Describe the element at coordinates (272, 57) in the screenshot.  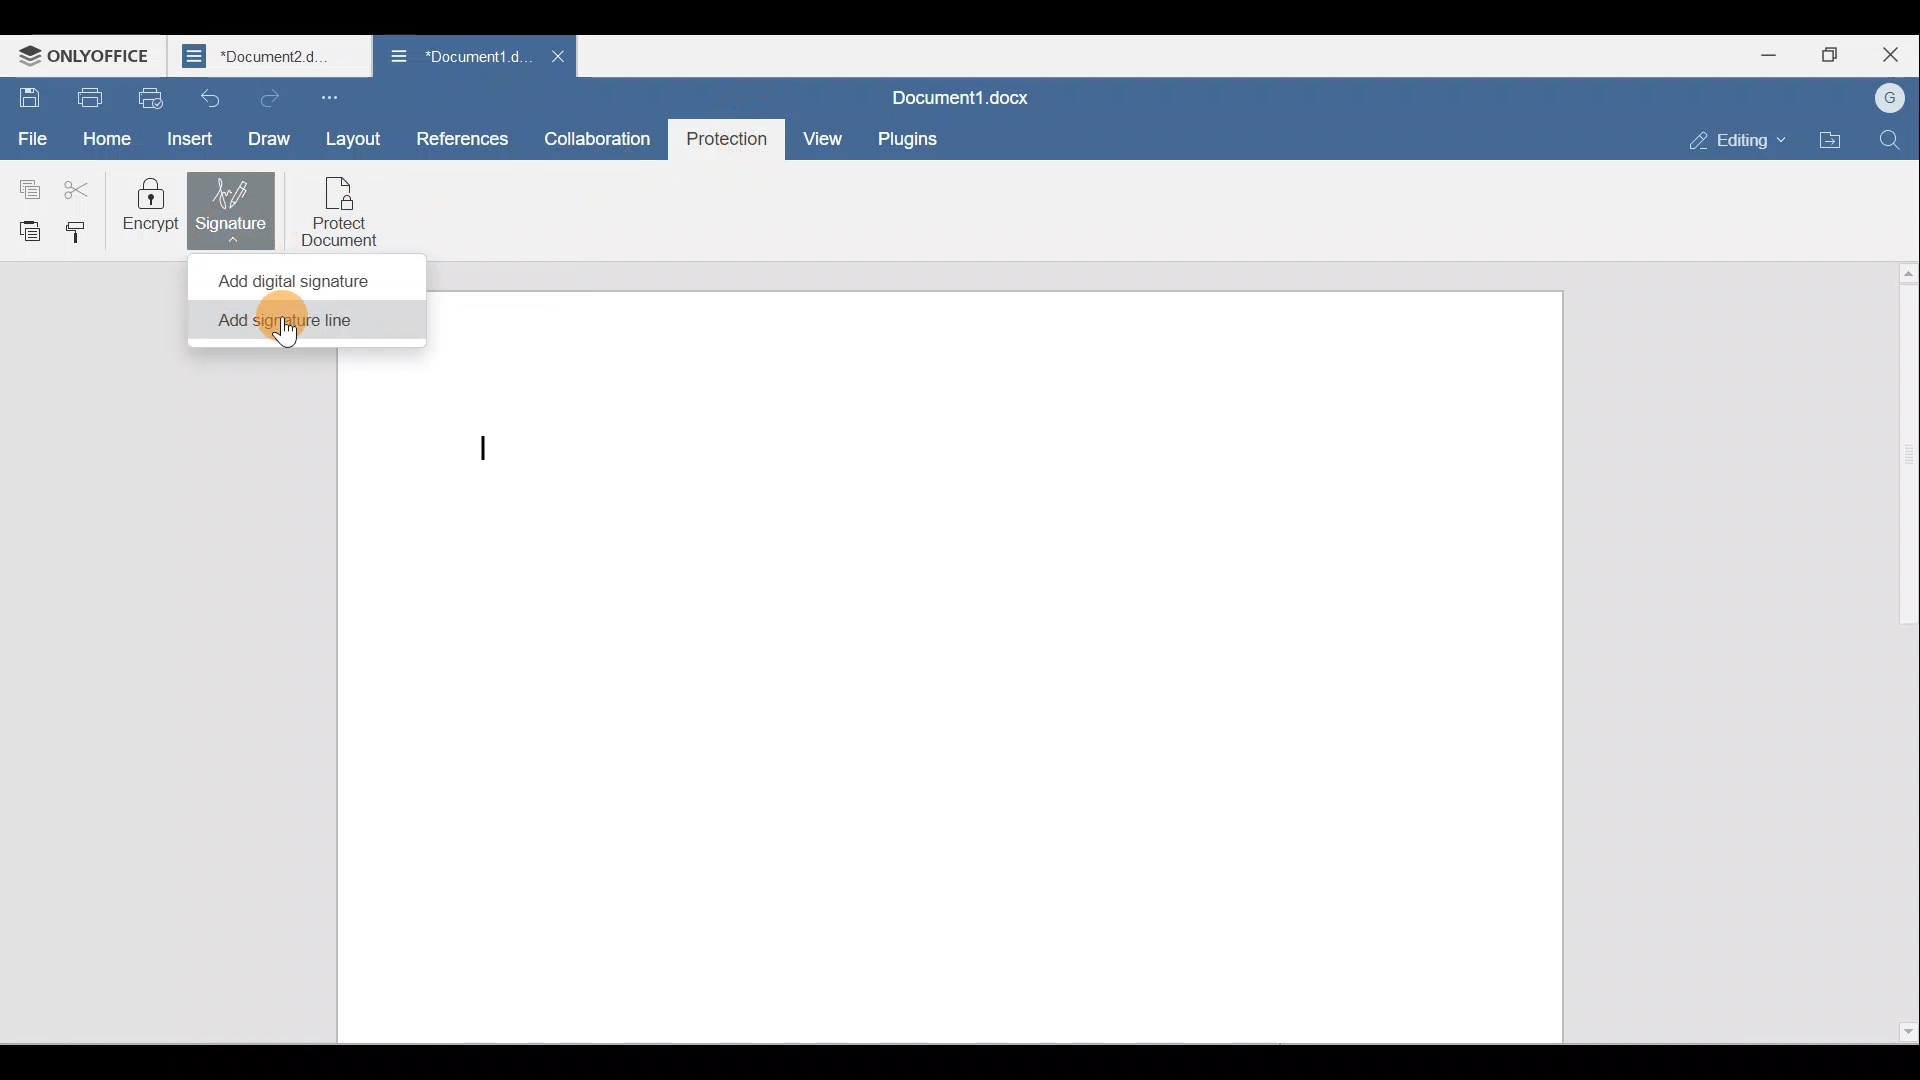
I see `Document name` at that location.